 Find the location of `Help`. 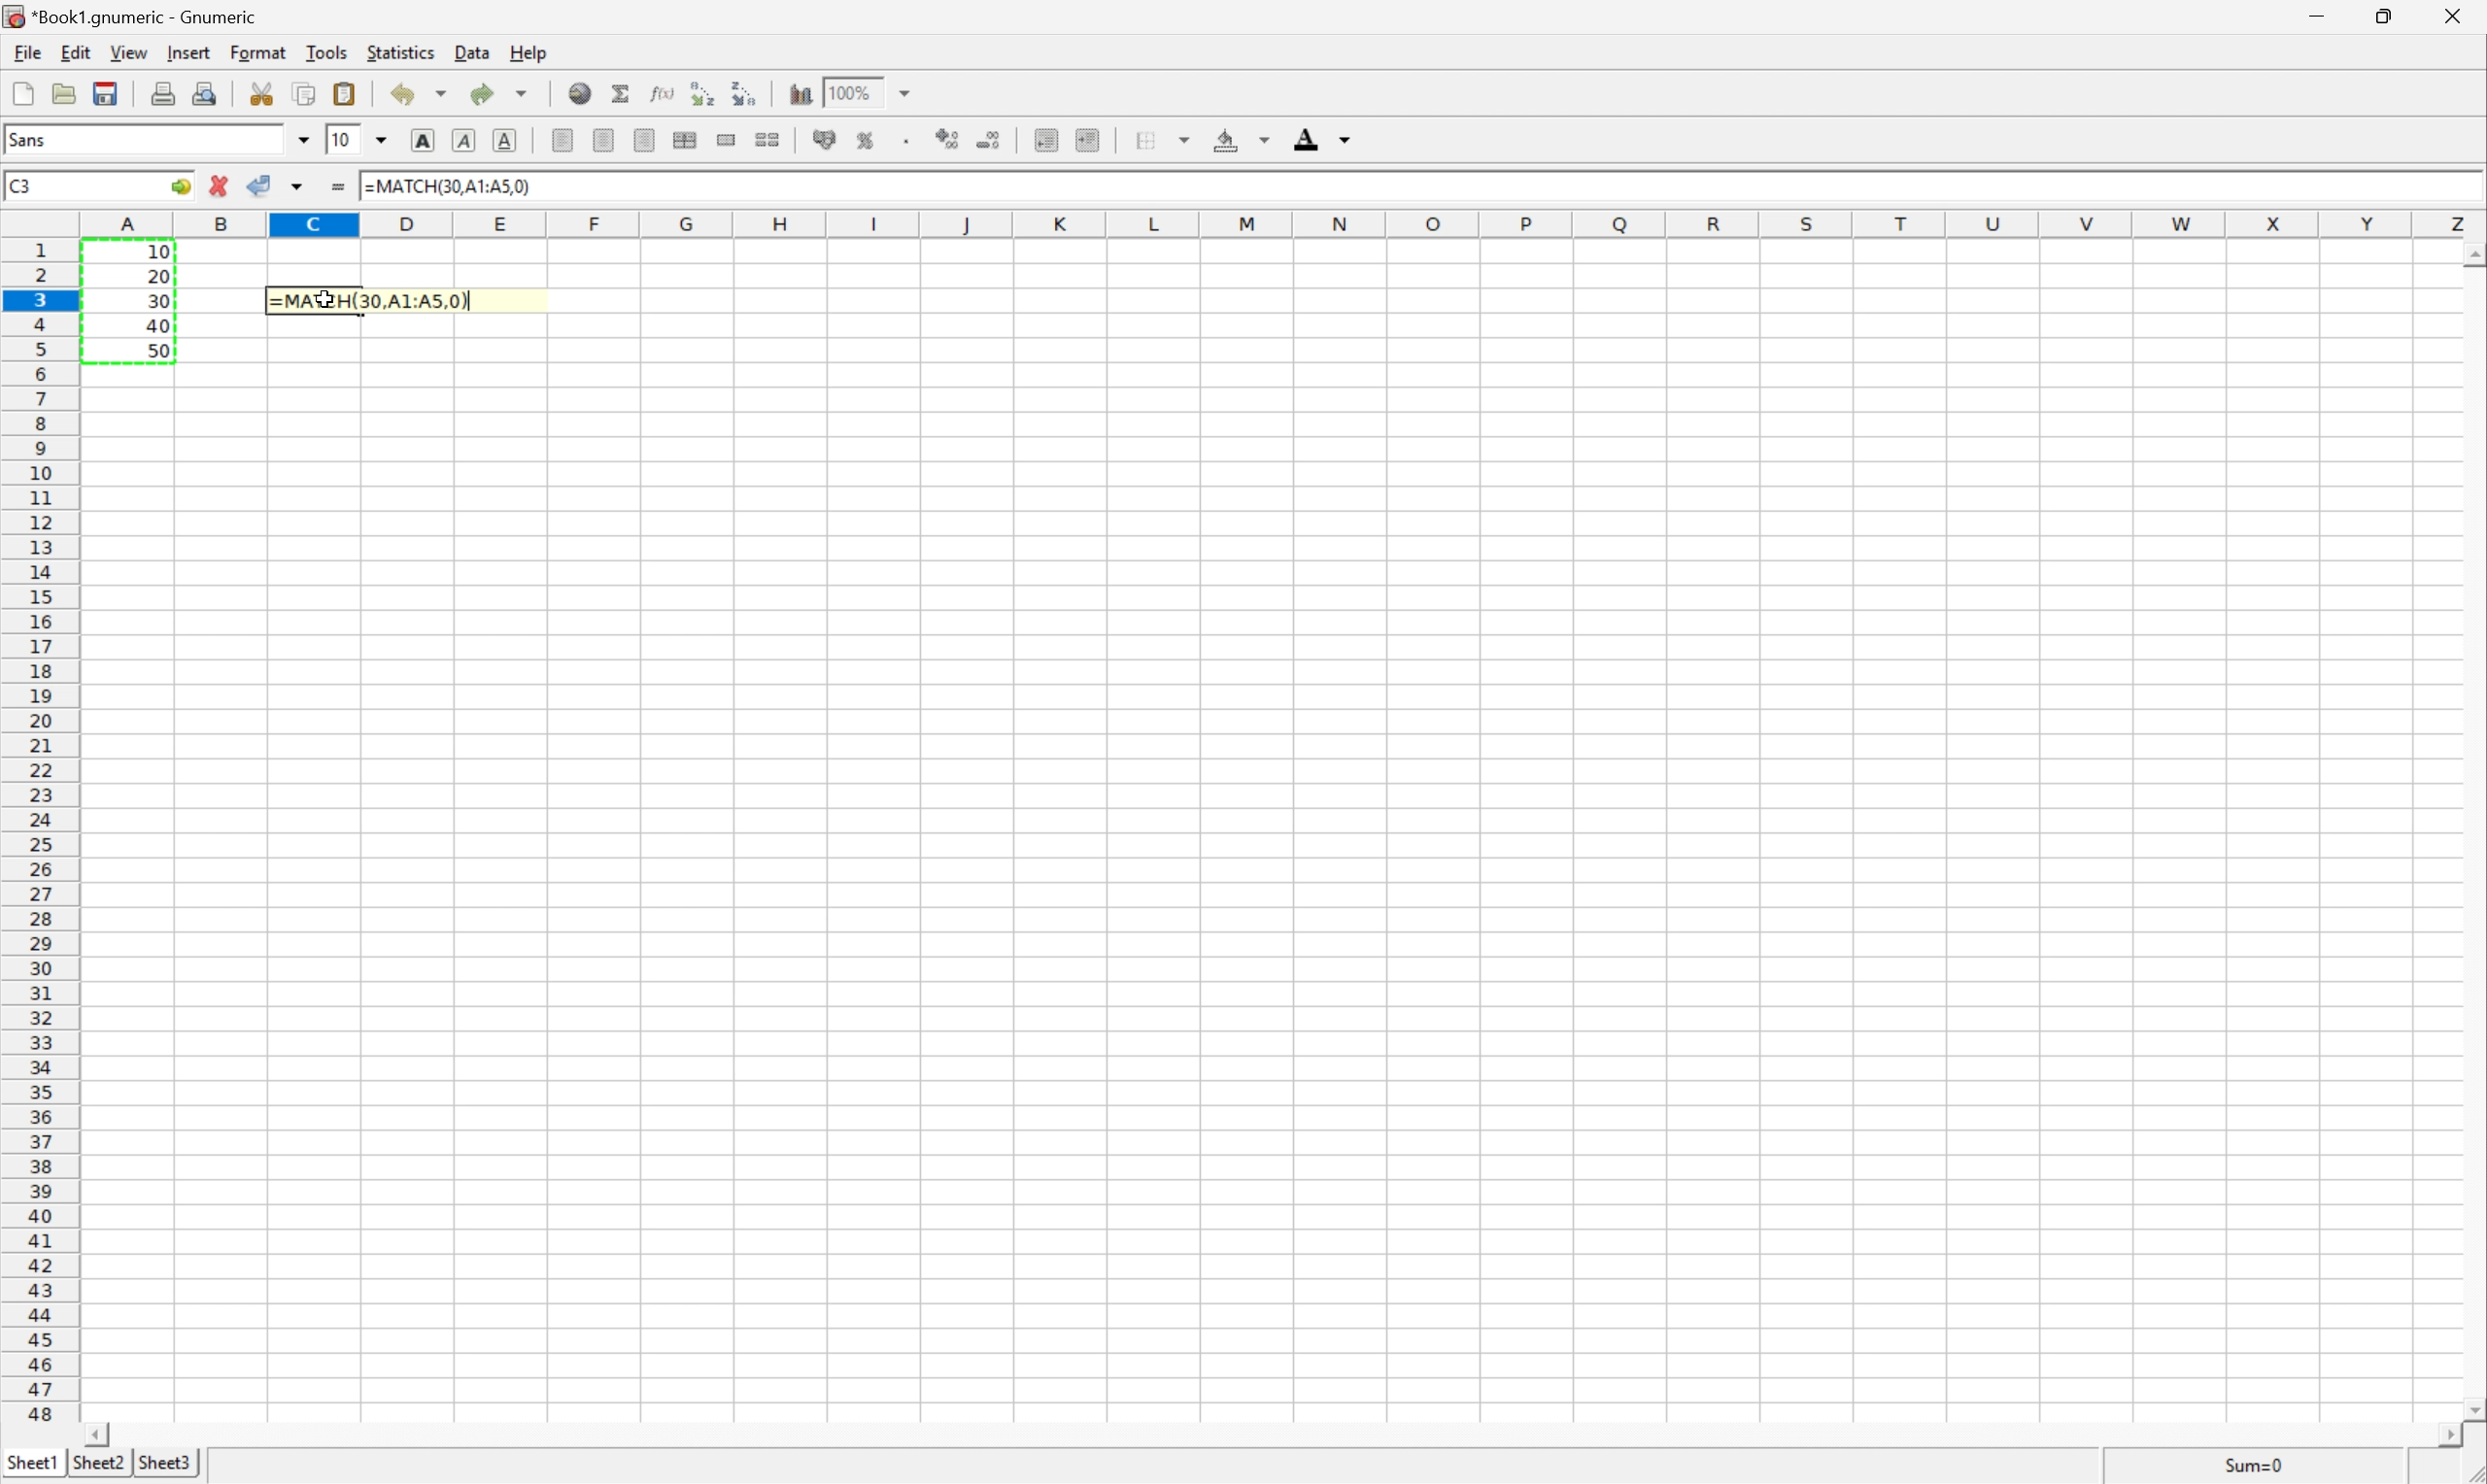

Help is located at coordinates (532, 50).